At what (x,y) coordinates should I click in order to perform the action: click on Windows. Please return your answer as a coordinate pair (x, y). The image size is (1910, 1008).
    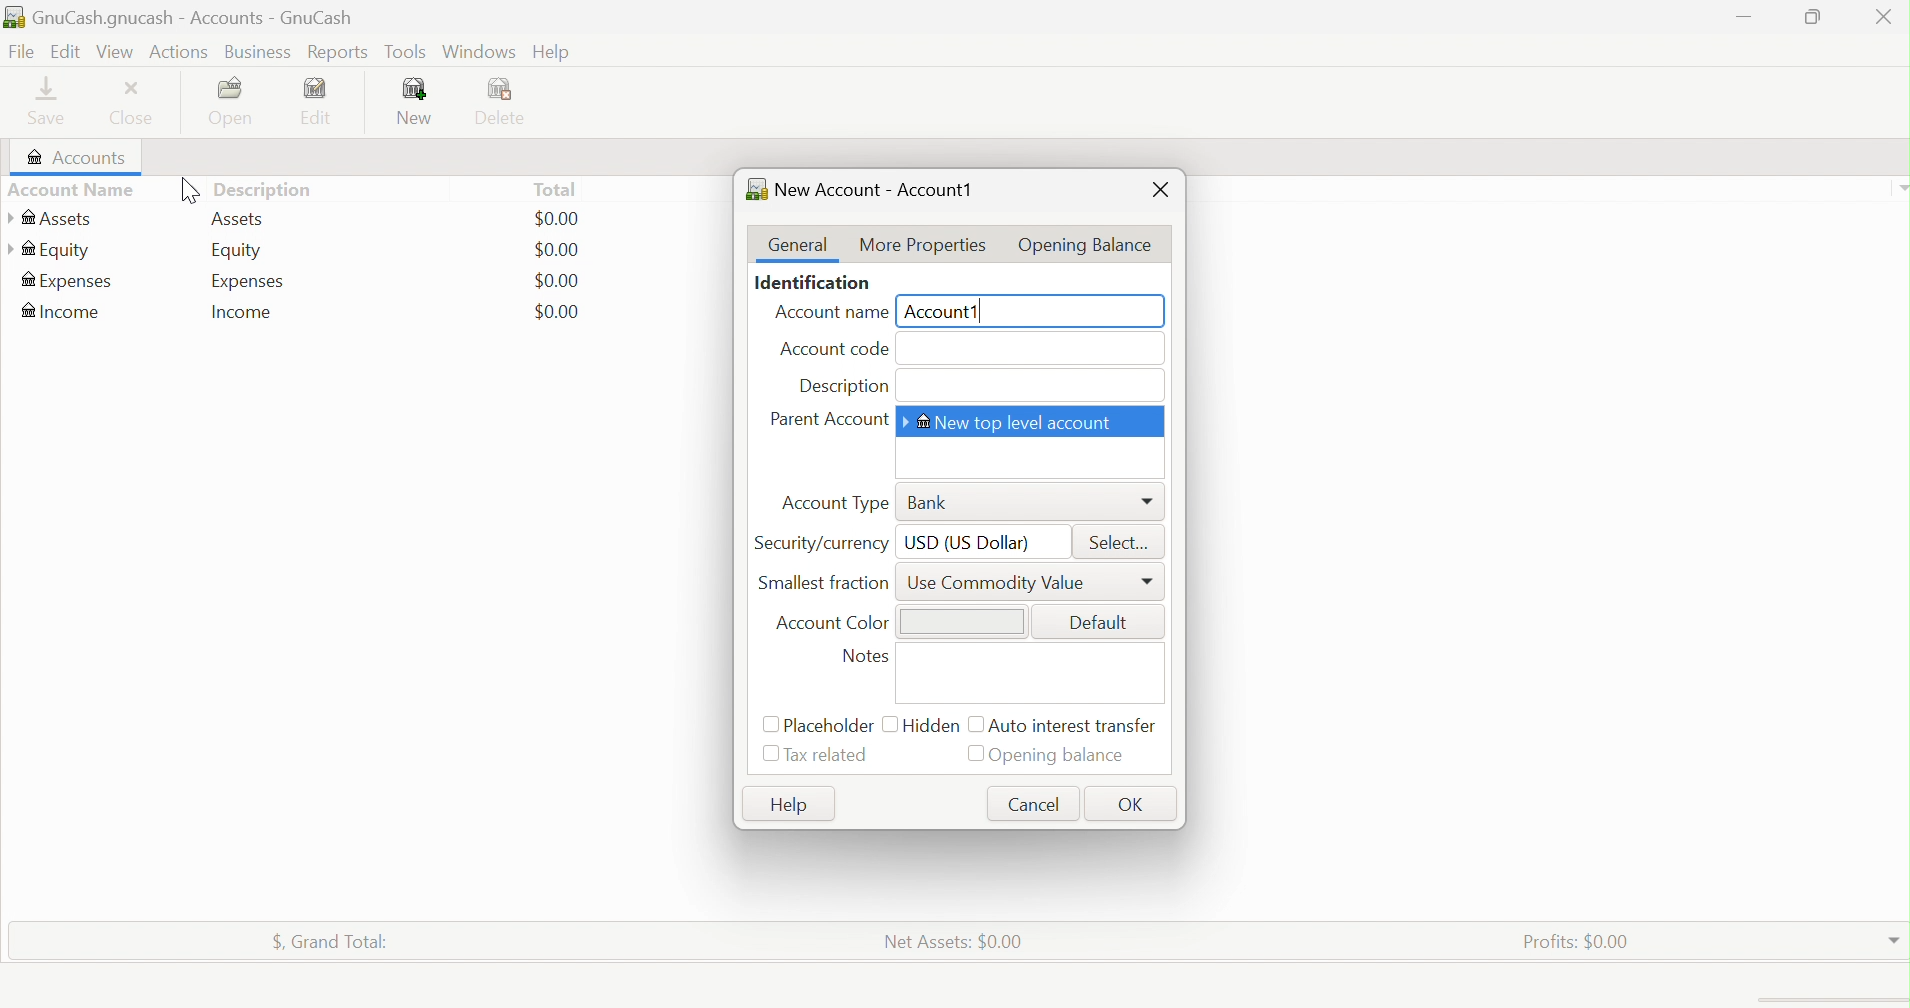
    Looking at the image, I should click on (477, 51).